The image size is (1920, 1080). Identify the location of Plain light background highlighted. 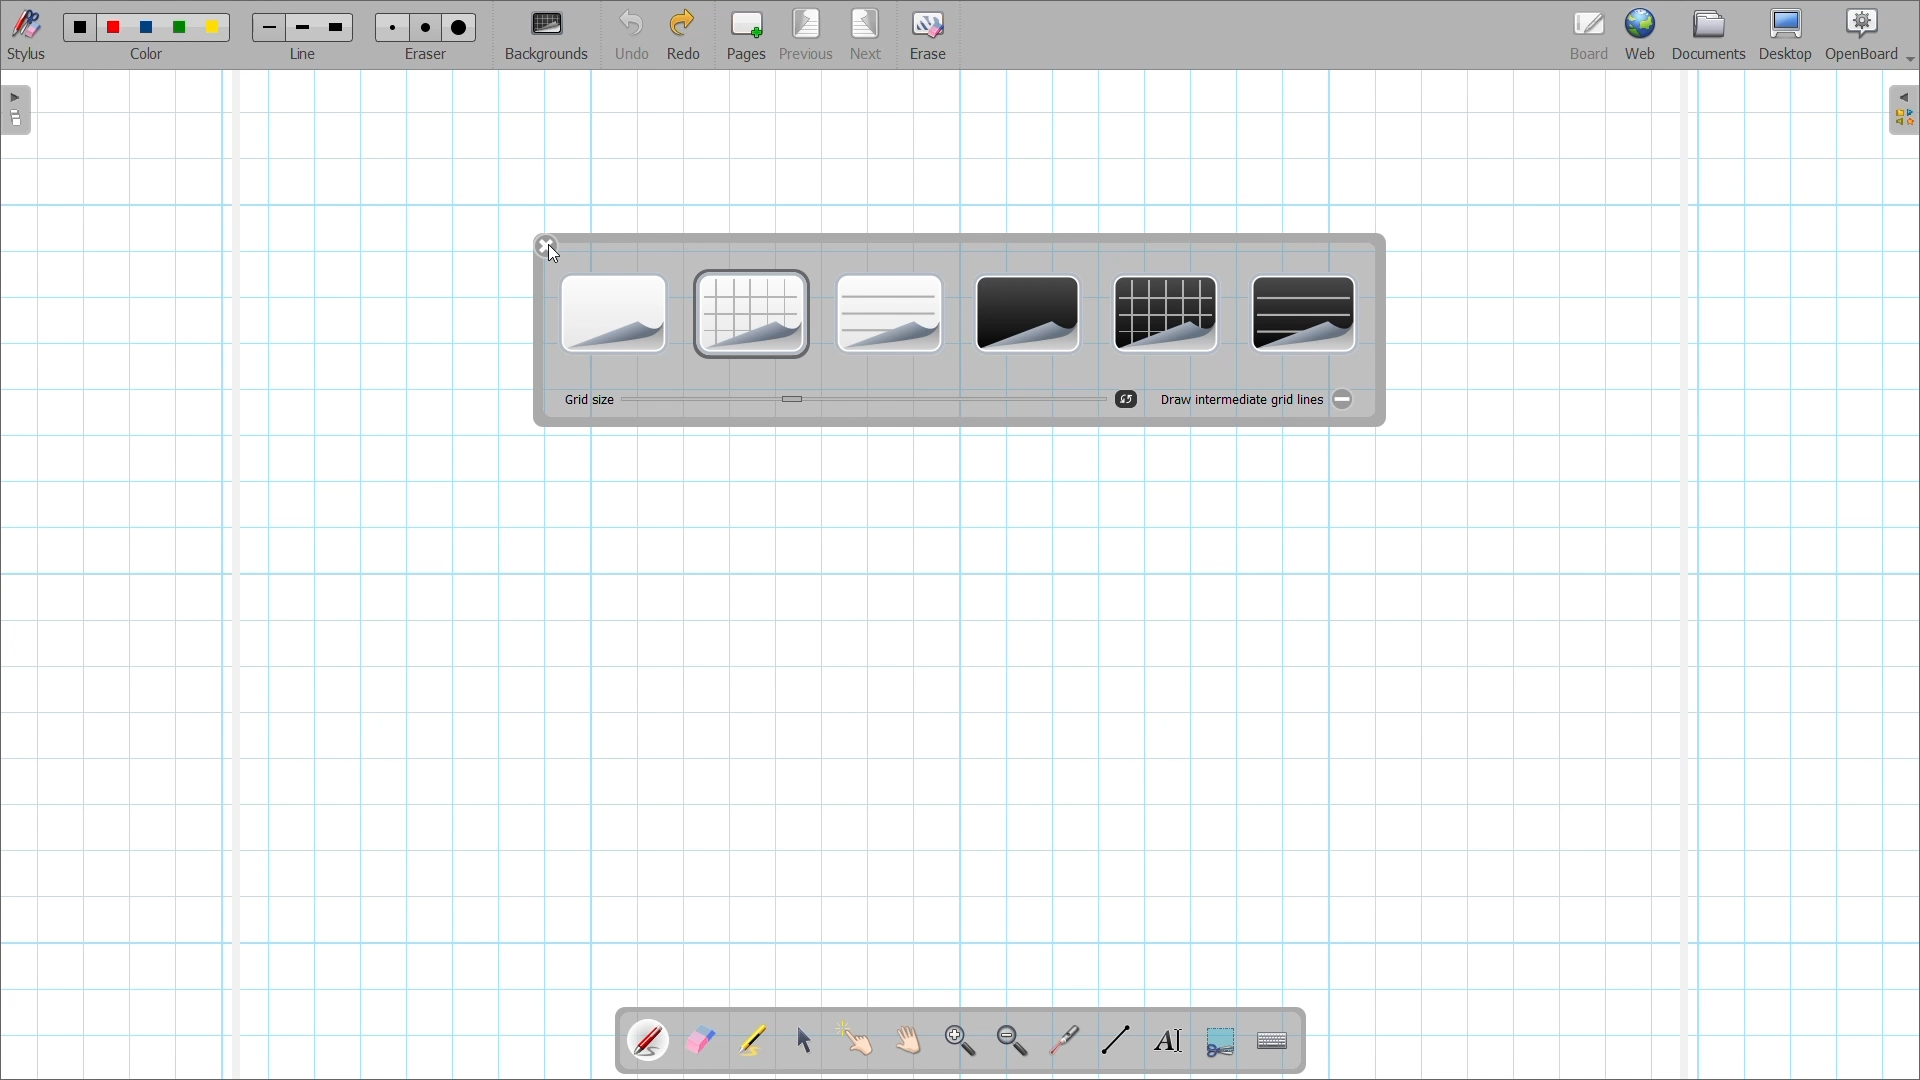
(614, 314).